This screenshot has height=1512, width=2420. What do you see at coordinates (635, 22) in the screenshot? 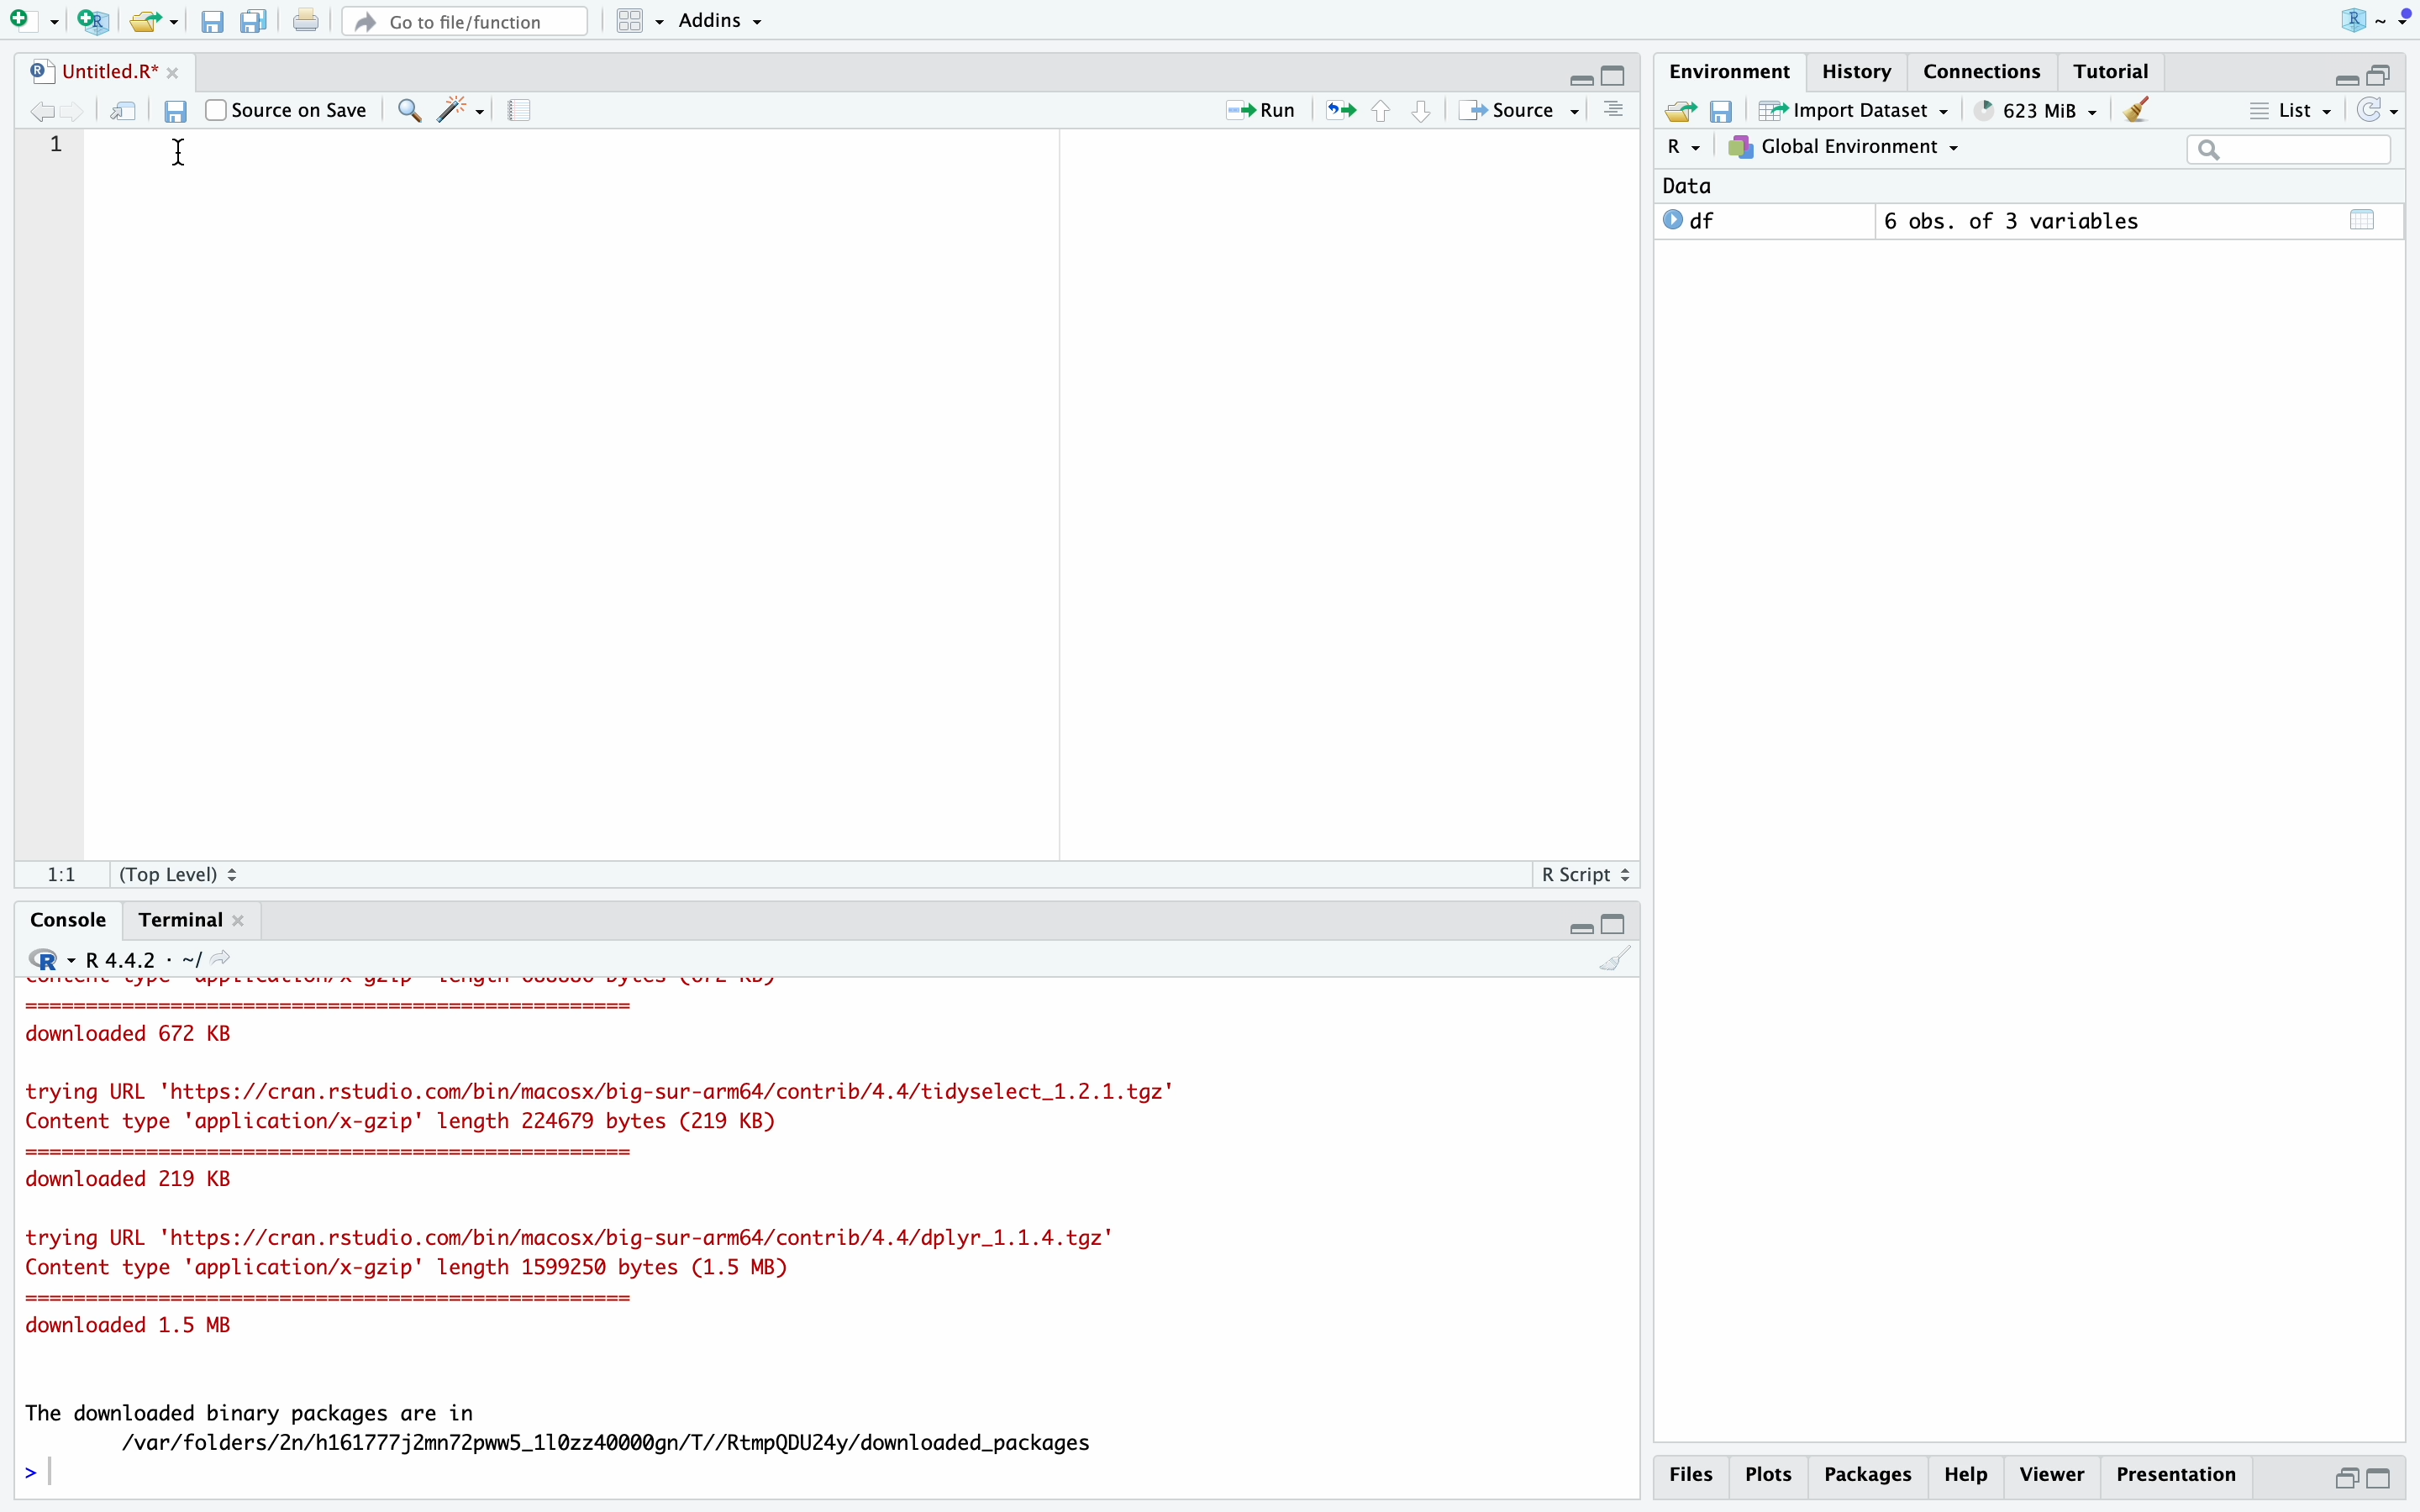
I see `Workspace panes` at bounding box center [635, 22].